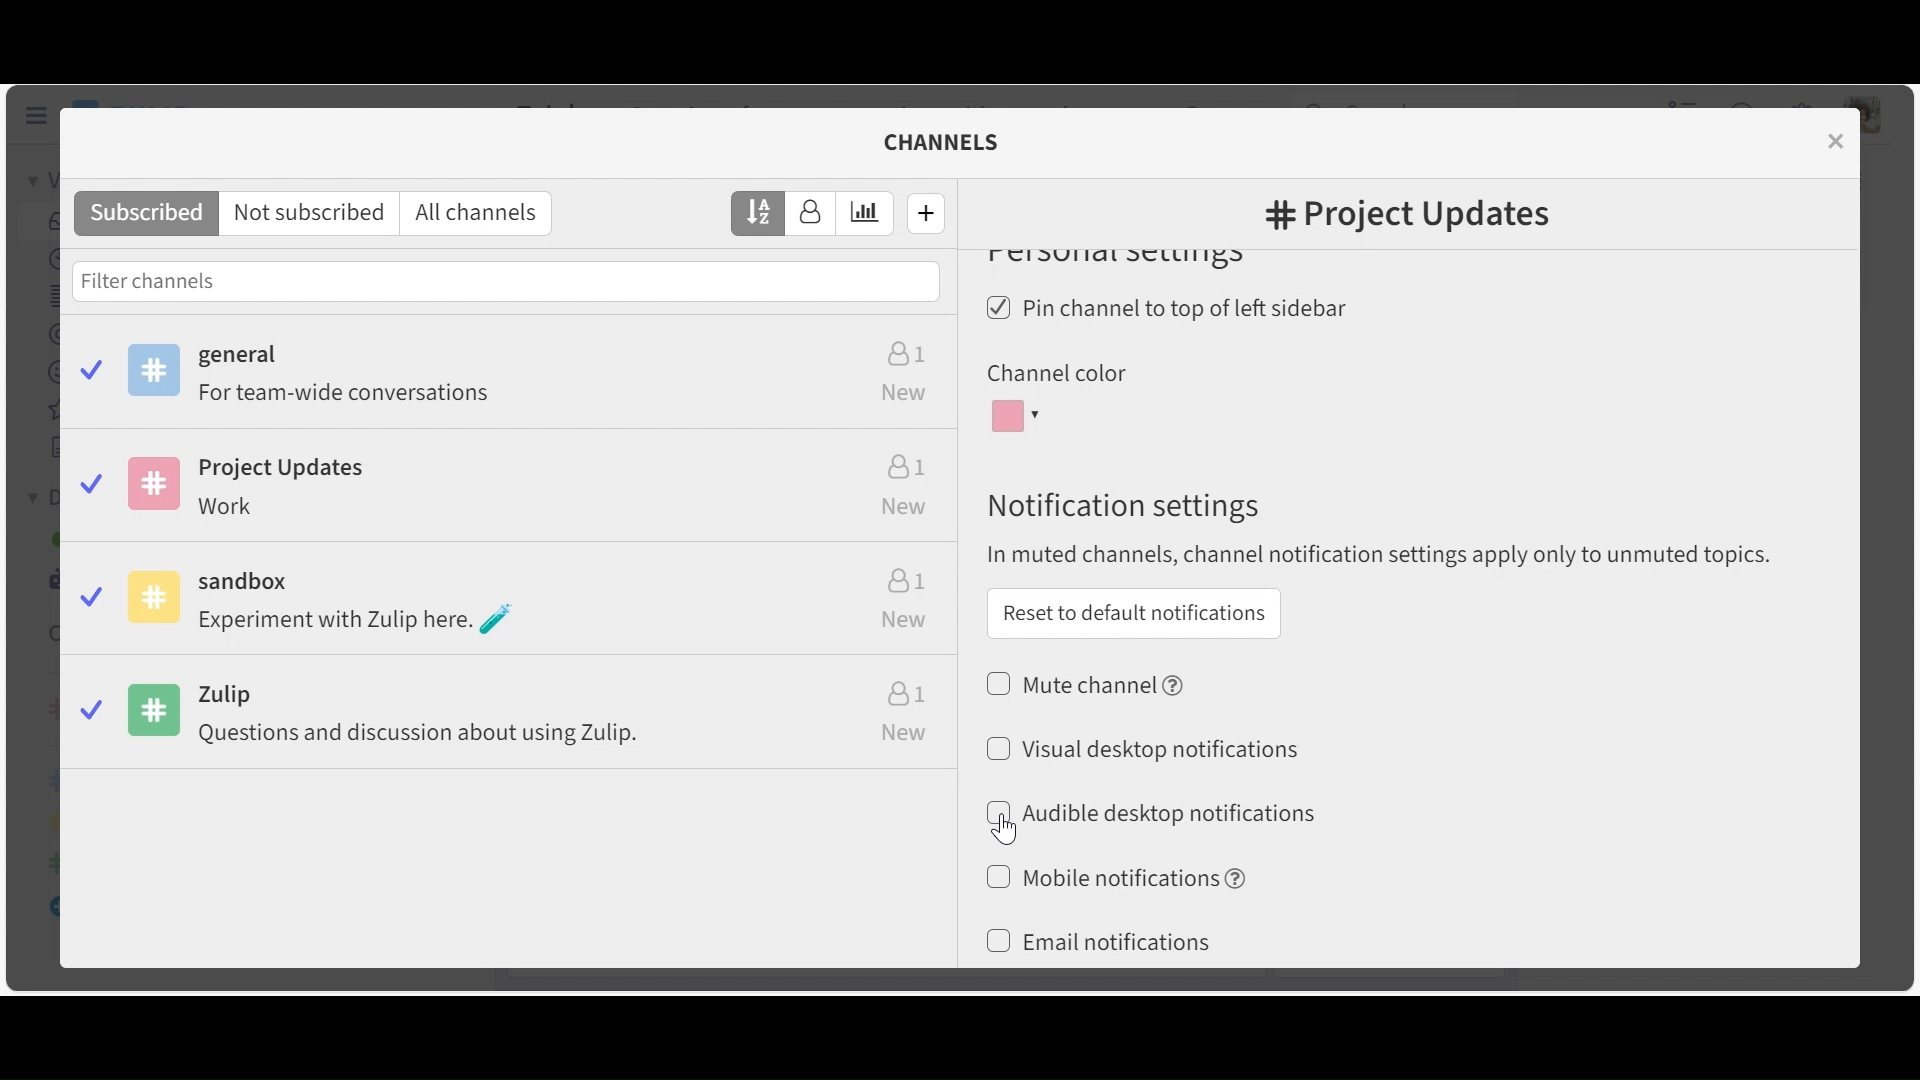  What do you see at coordinates (509, 491) in the screenshot?
I see `Project Updates` at bounding box center [509, 491].